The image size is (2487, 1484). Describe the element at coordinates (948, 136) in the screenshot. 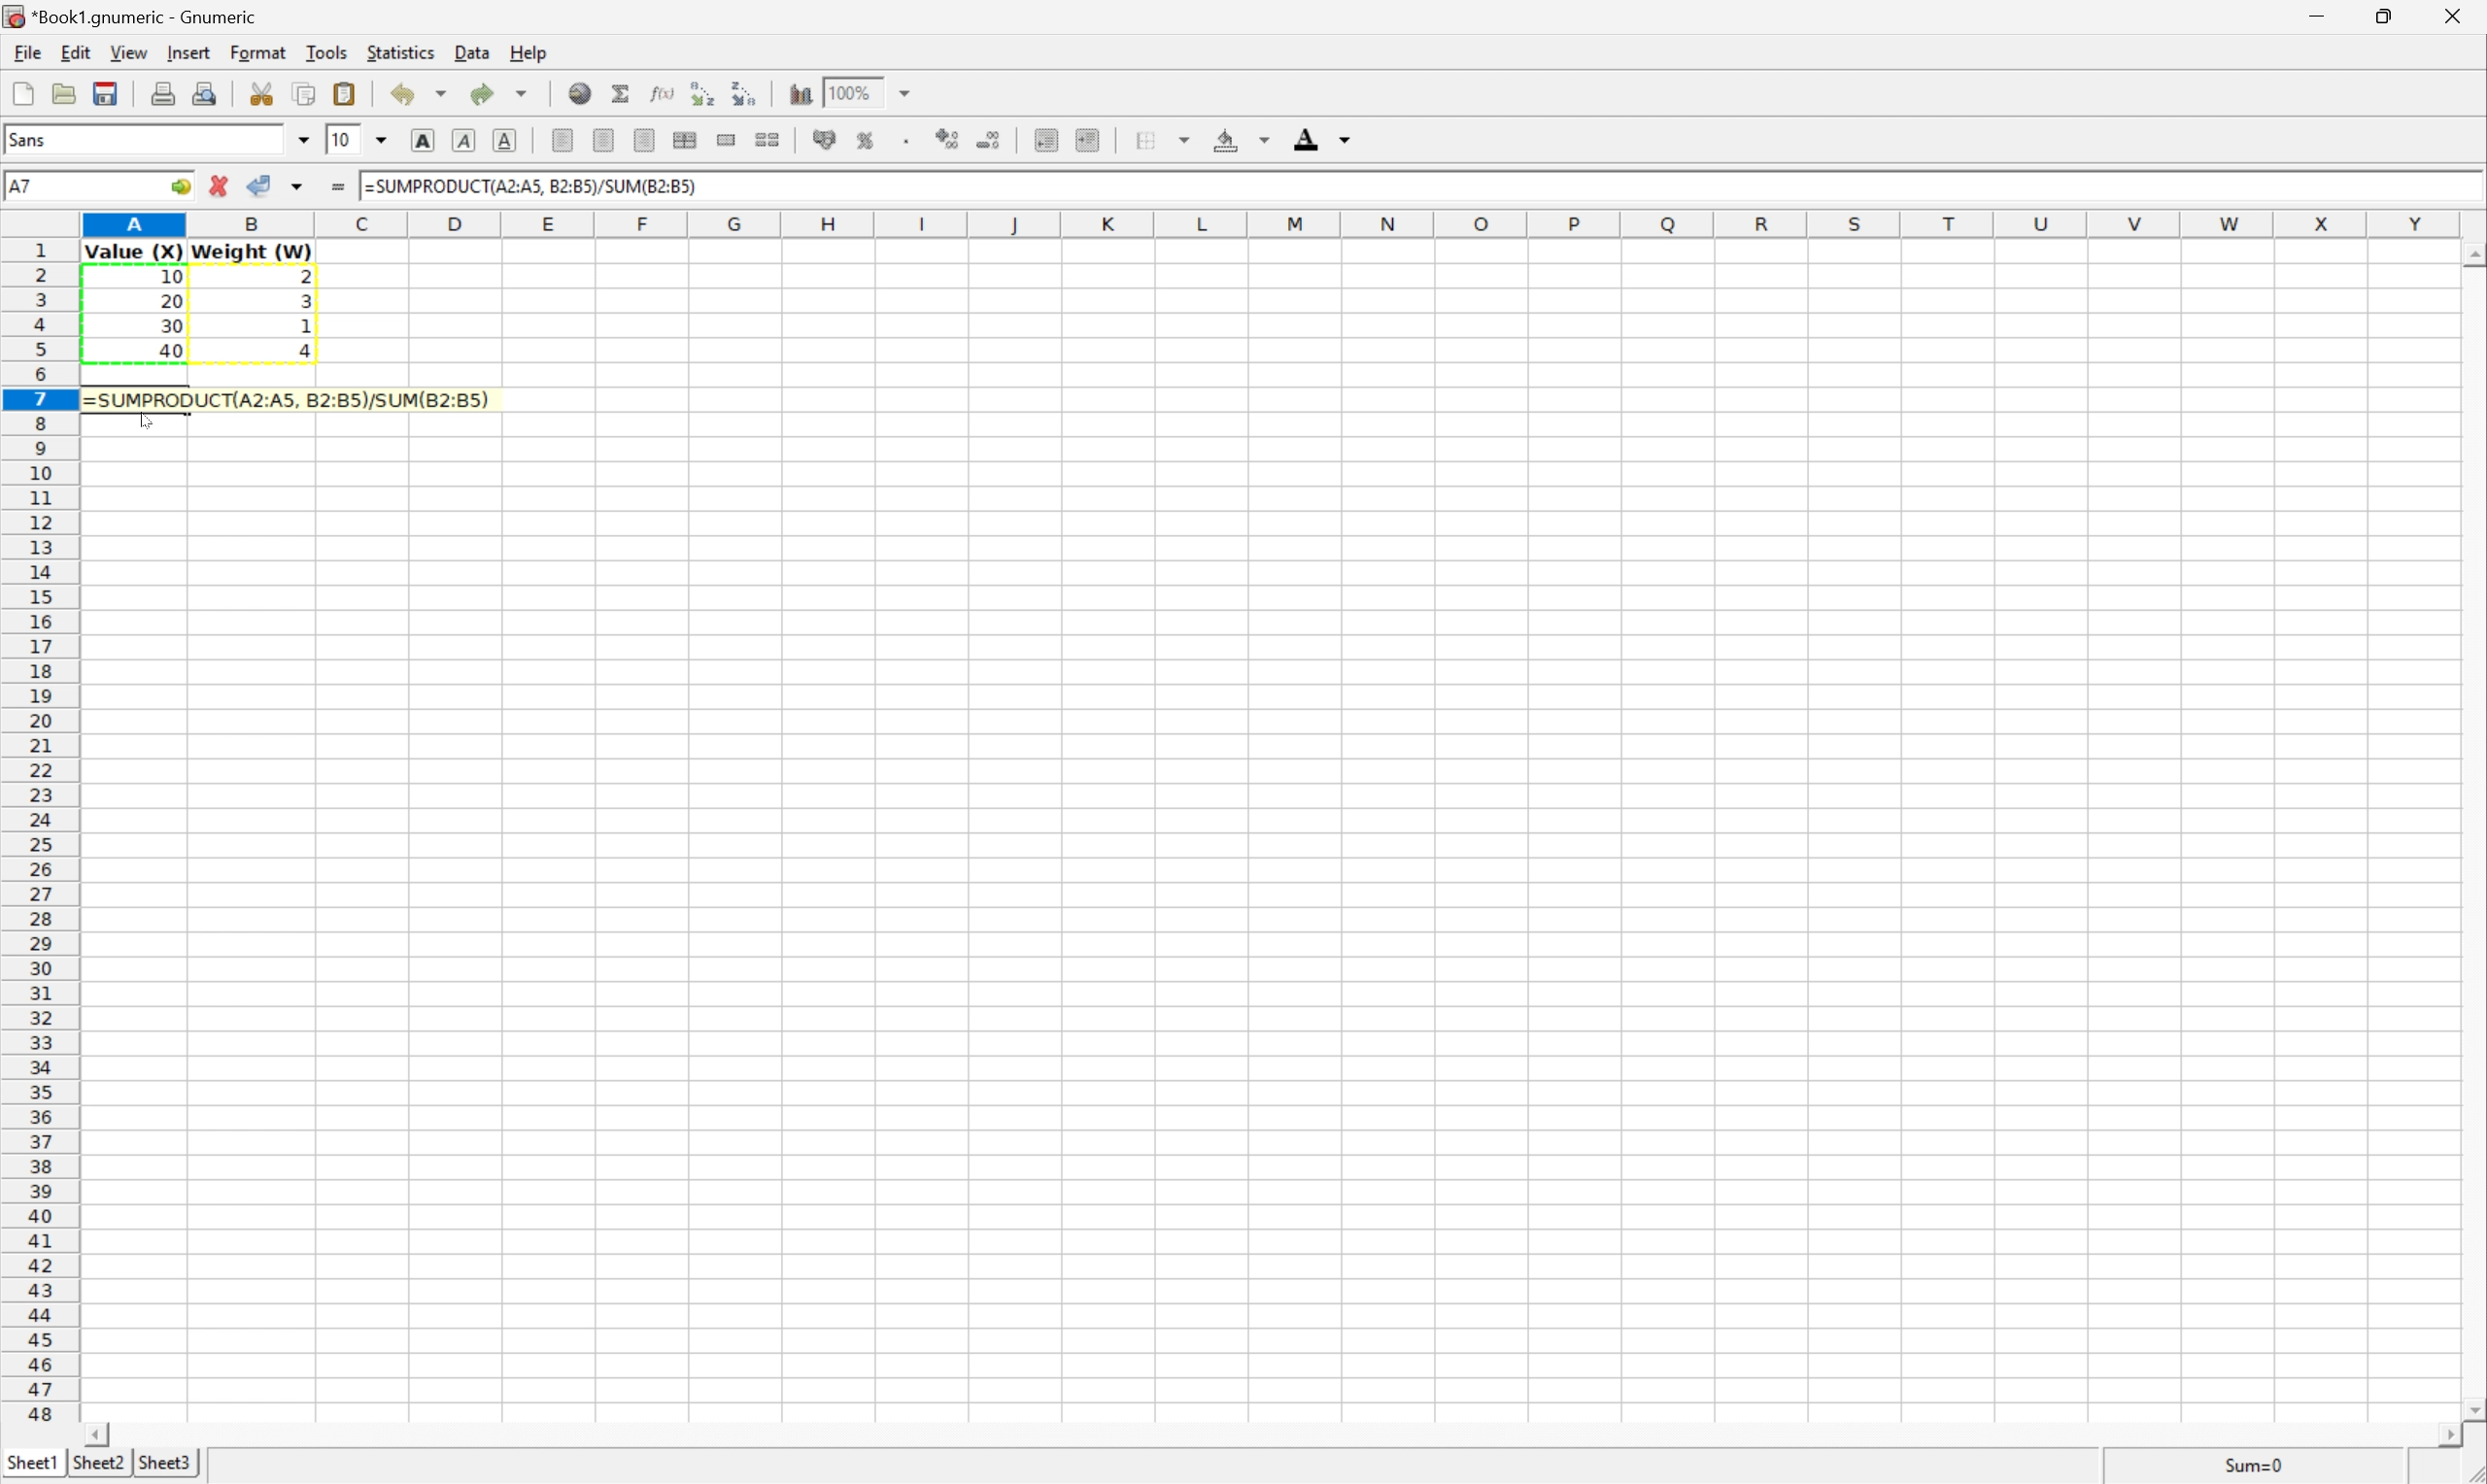

I see `Increase the number of decimals displayed` at that location.